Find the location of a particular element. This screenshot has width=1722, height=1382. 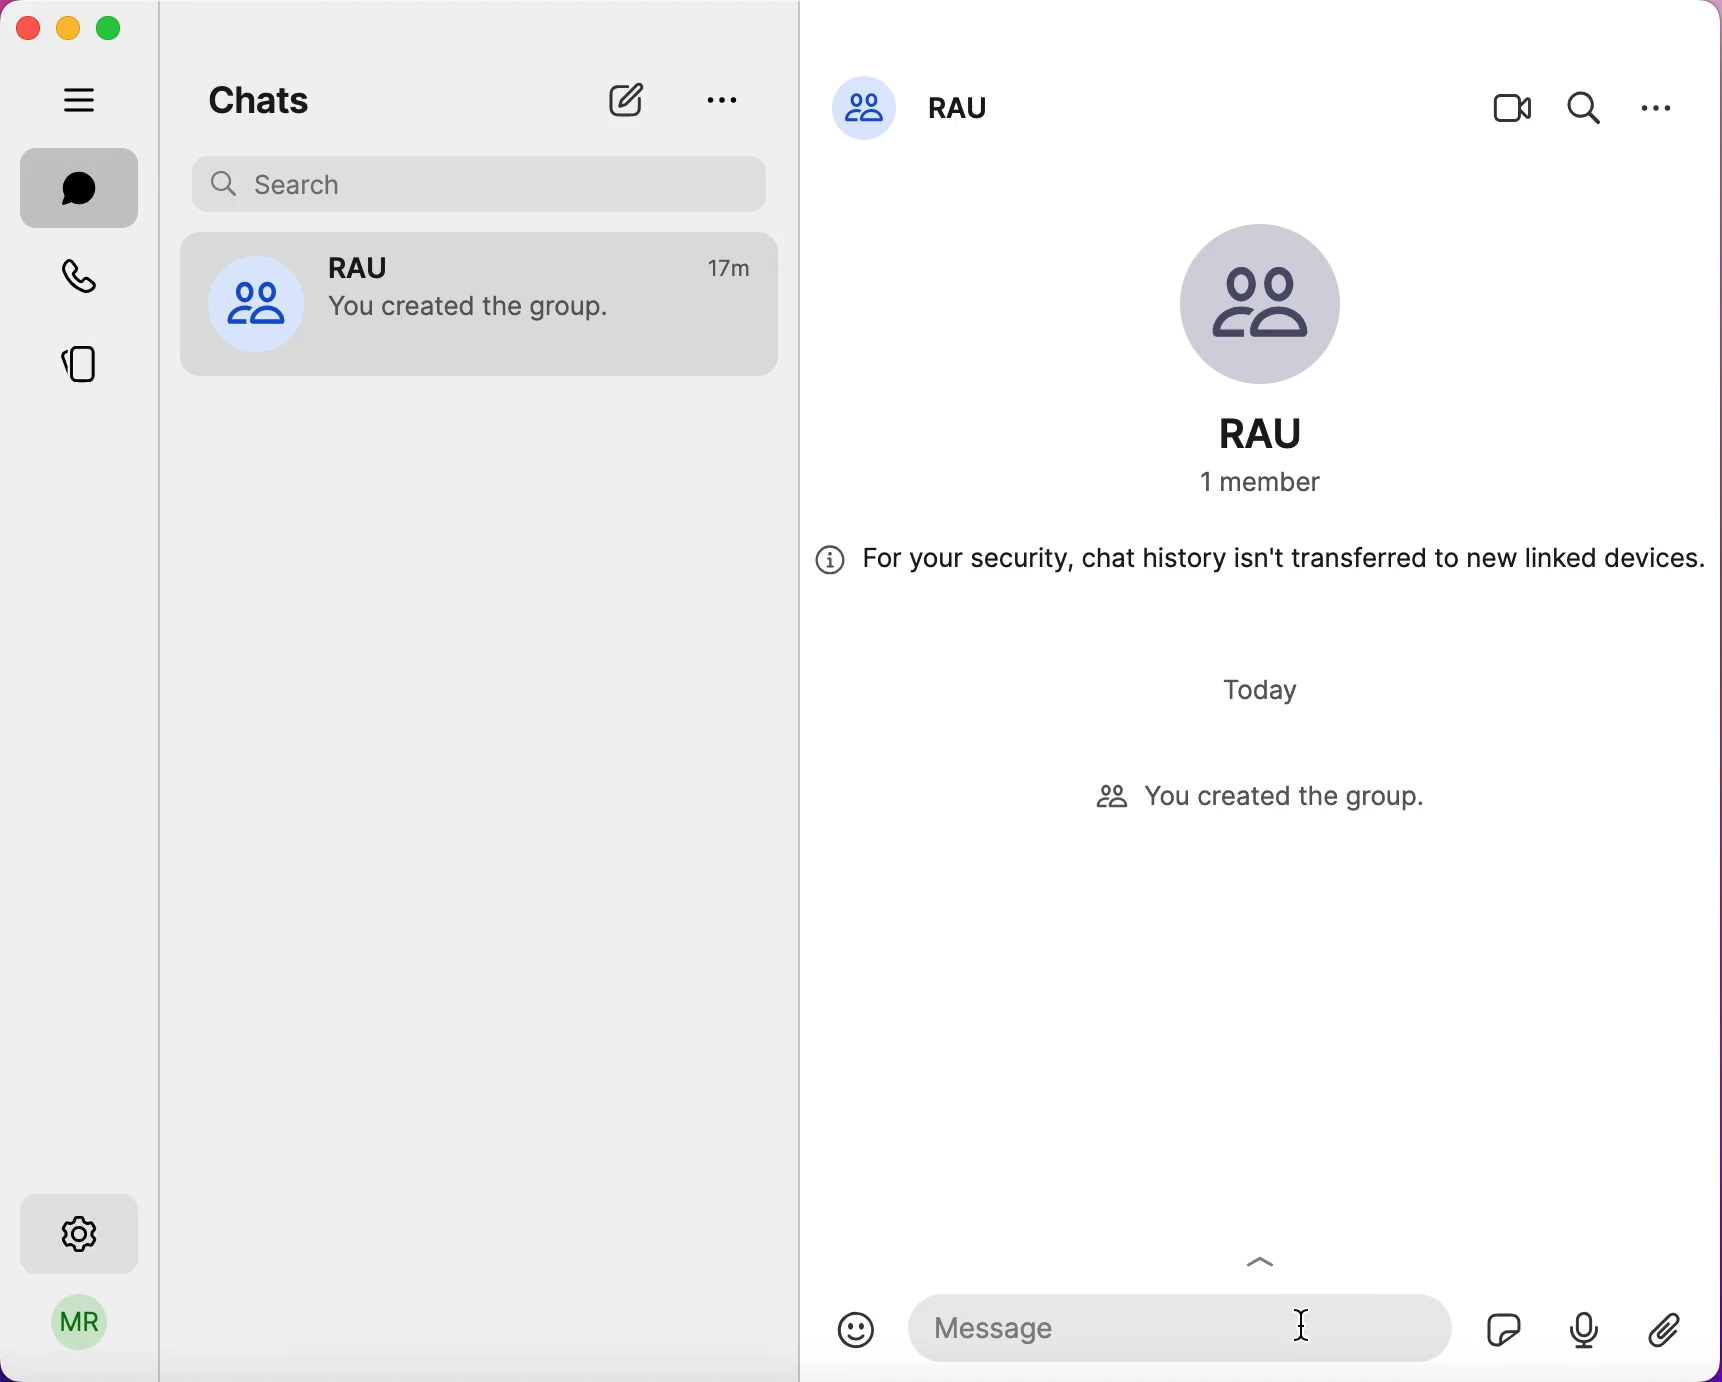

stories is located at coordinates (95, 357).